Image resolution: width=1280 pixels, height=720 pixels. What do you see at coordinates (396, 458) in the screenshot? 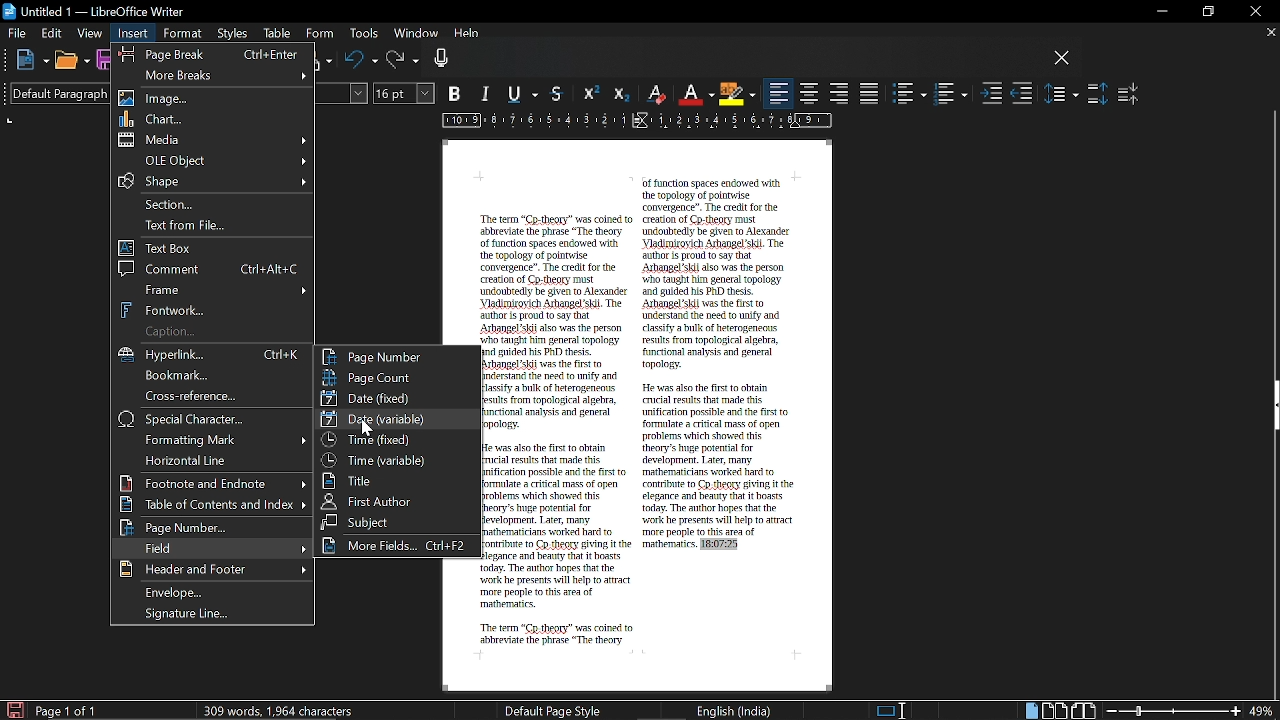
I see `Time variable` at bounding box center [396, 458].